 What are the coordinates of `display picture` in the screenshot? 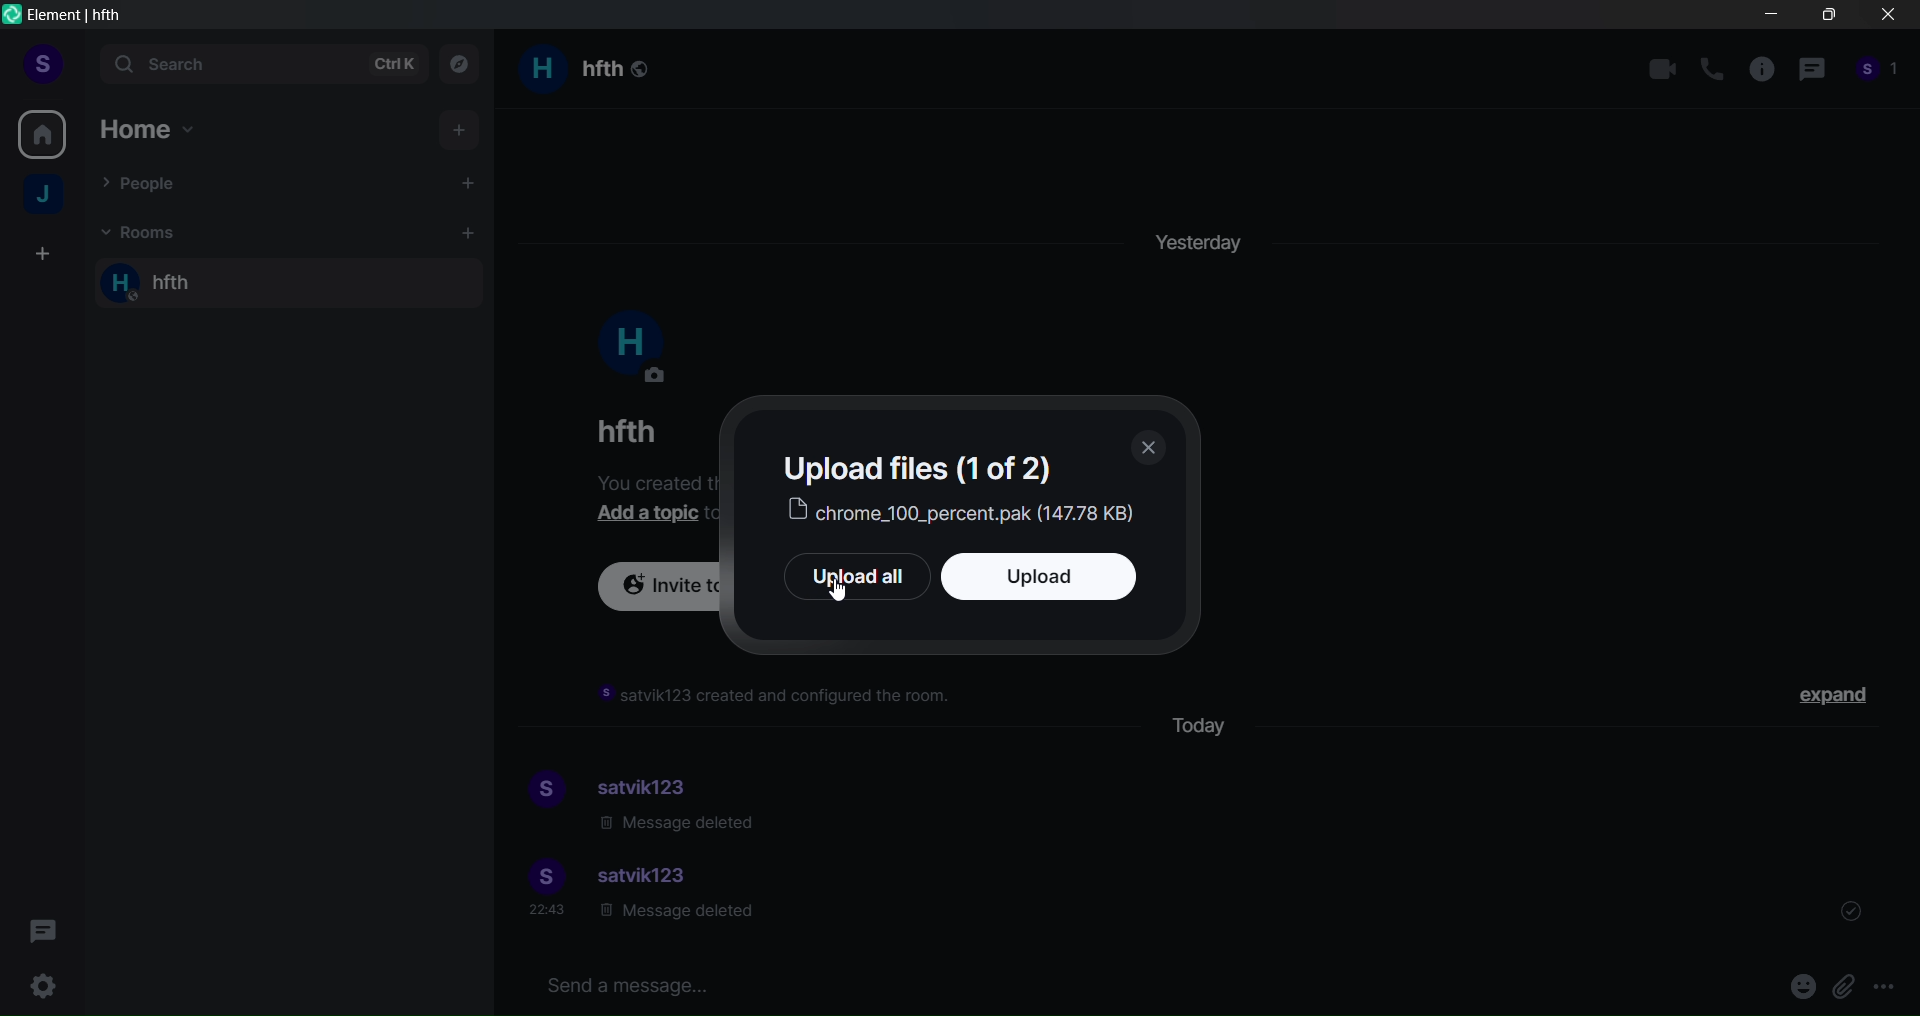 It's located at (541, 791).